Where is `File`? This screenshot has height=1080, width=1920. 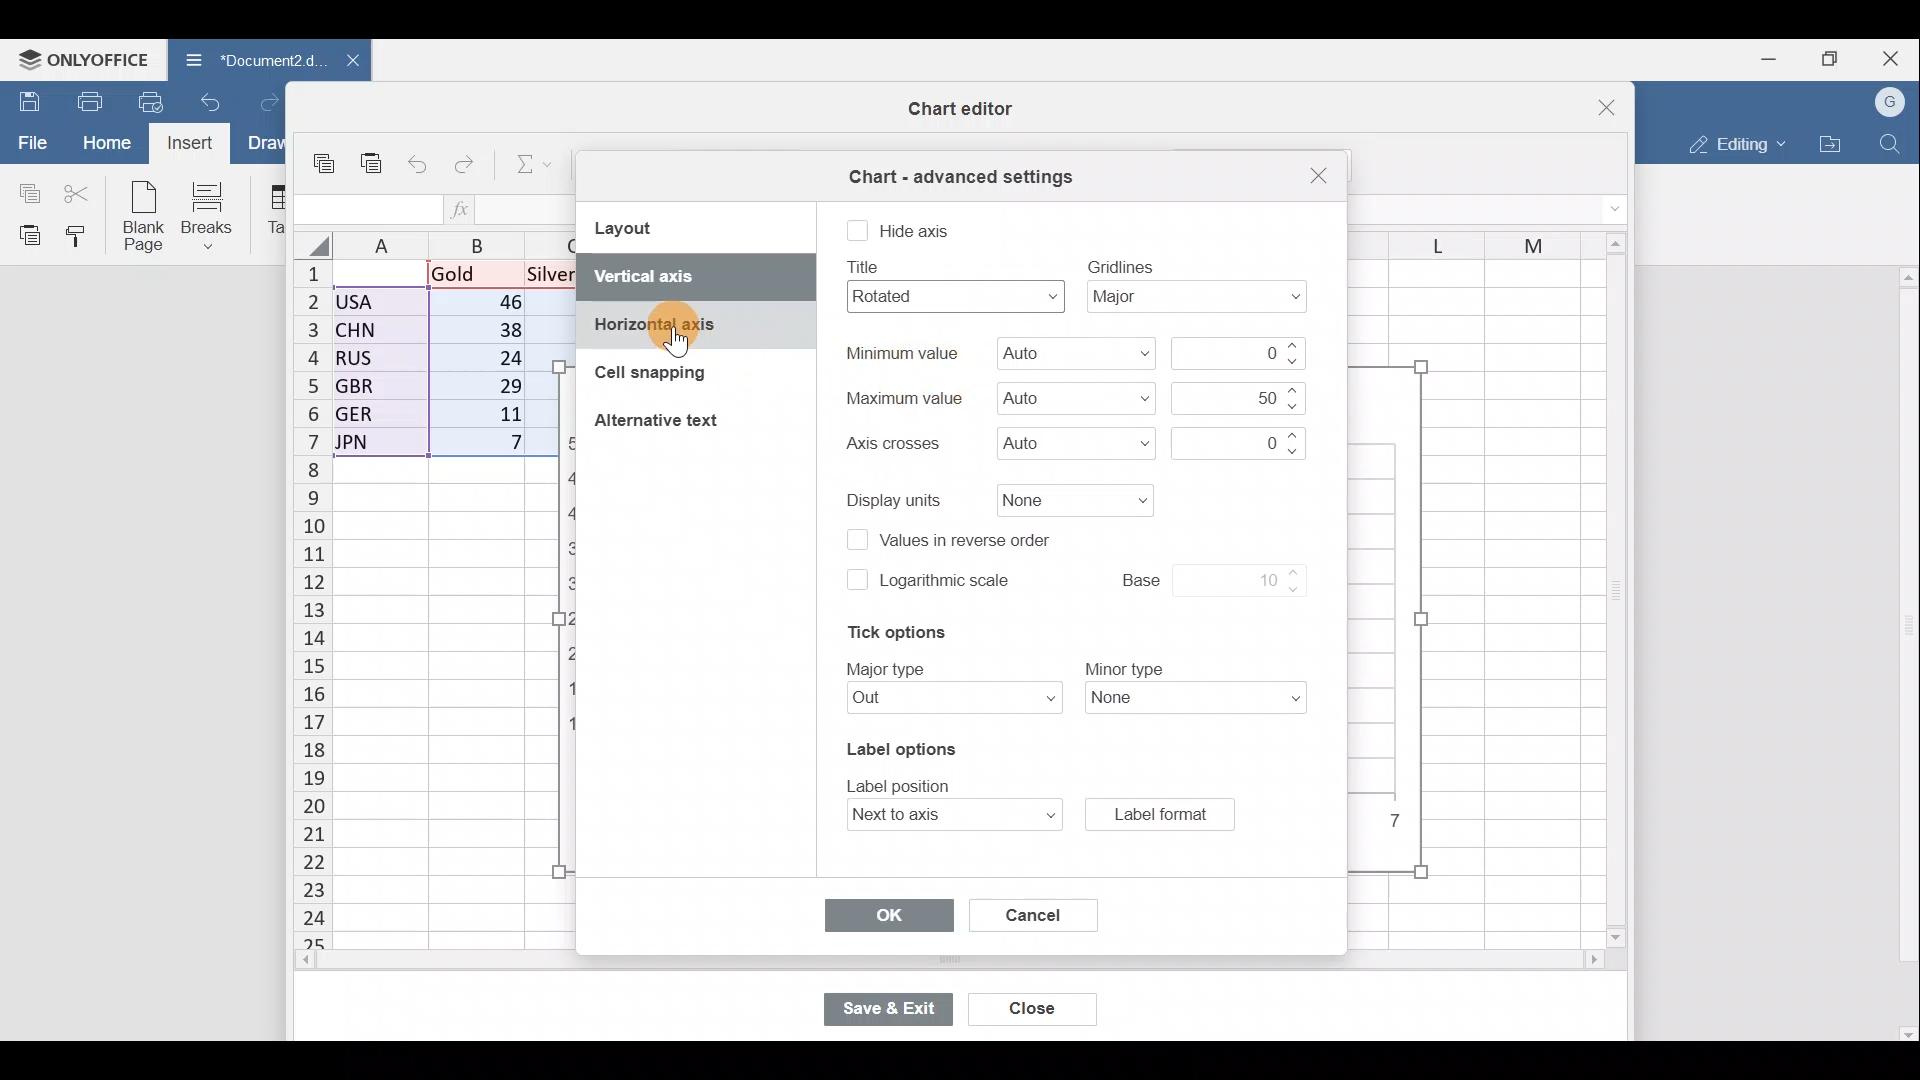 File is located at coordinates (26, 143).